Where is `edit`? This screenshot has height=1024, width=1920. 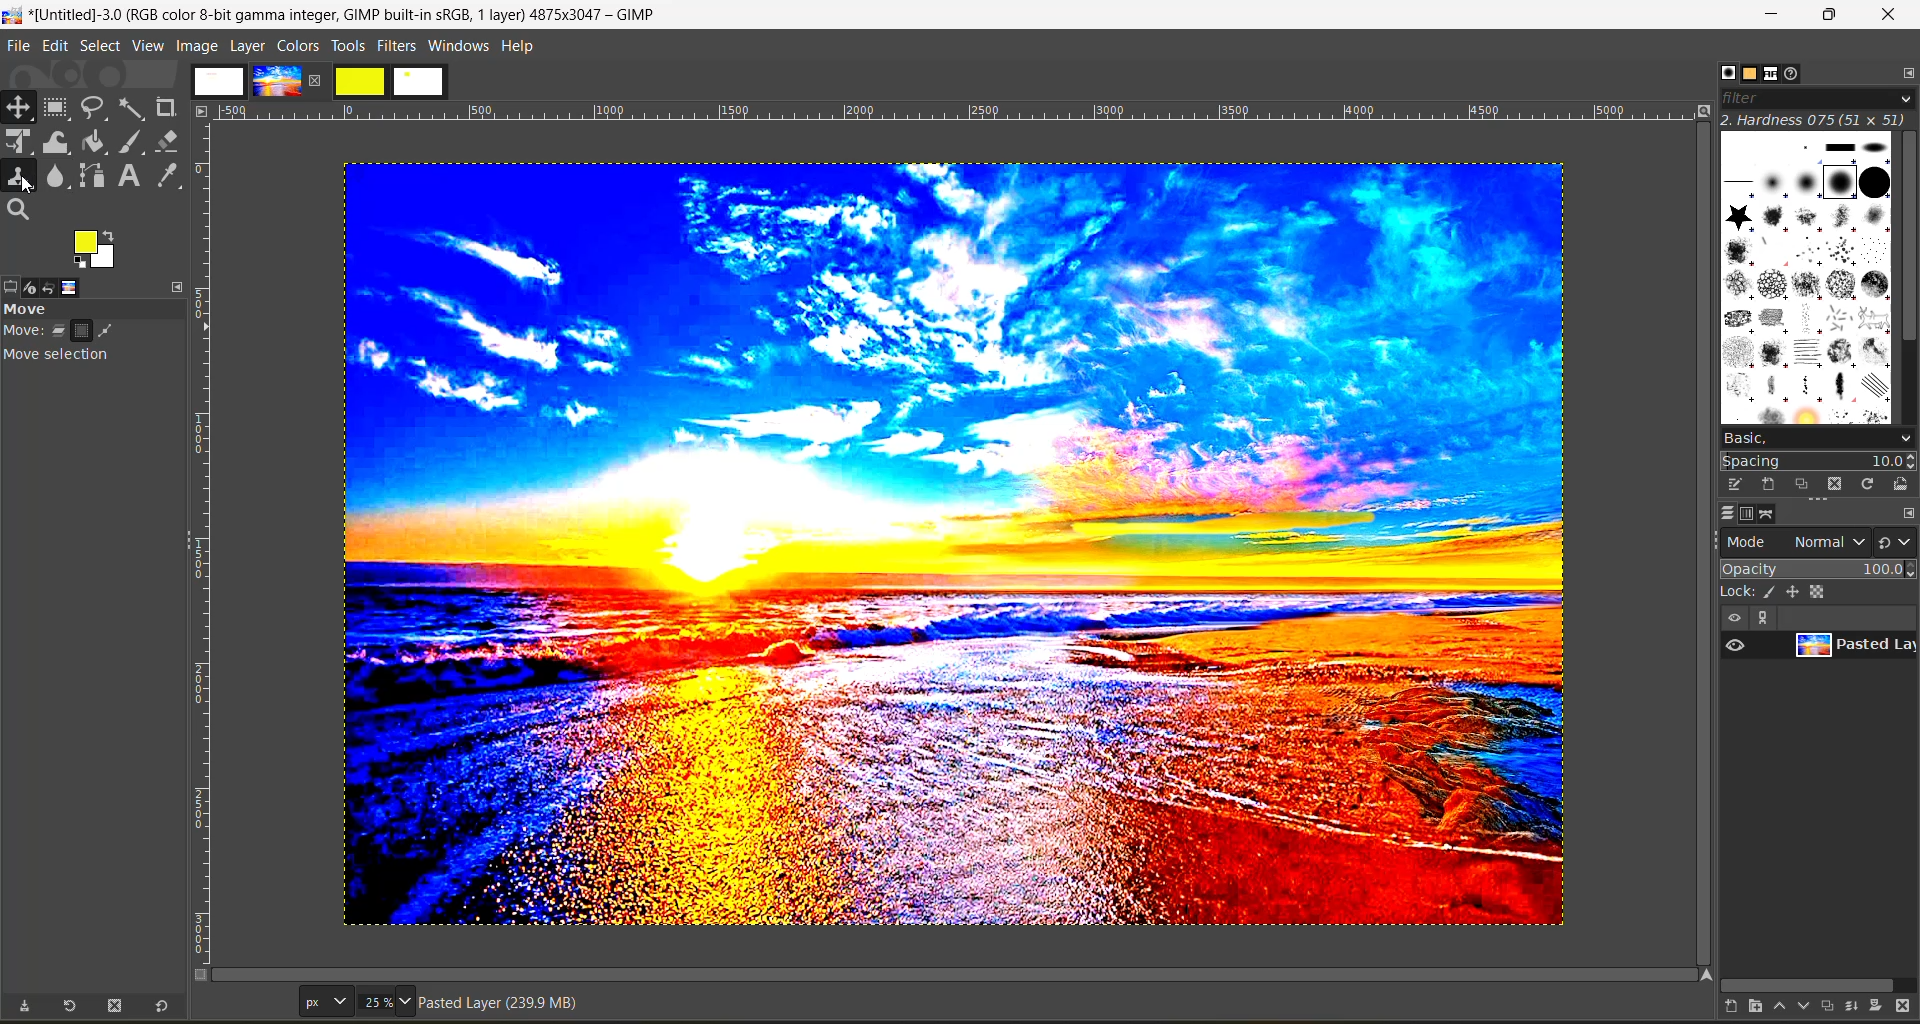
edit is located at coordinates (55, 45).